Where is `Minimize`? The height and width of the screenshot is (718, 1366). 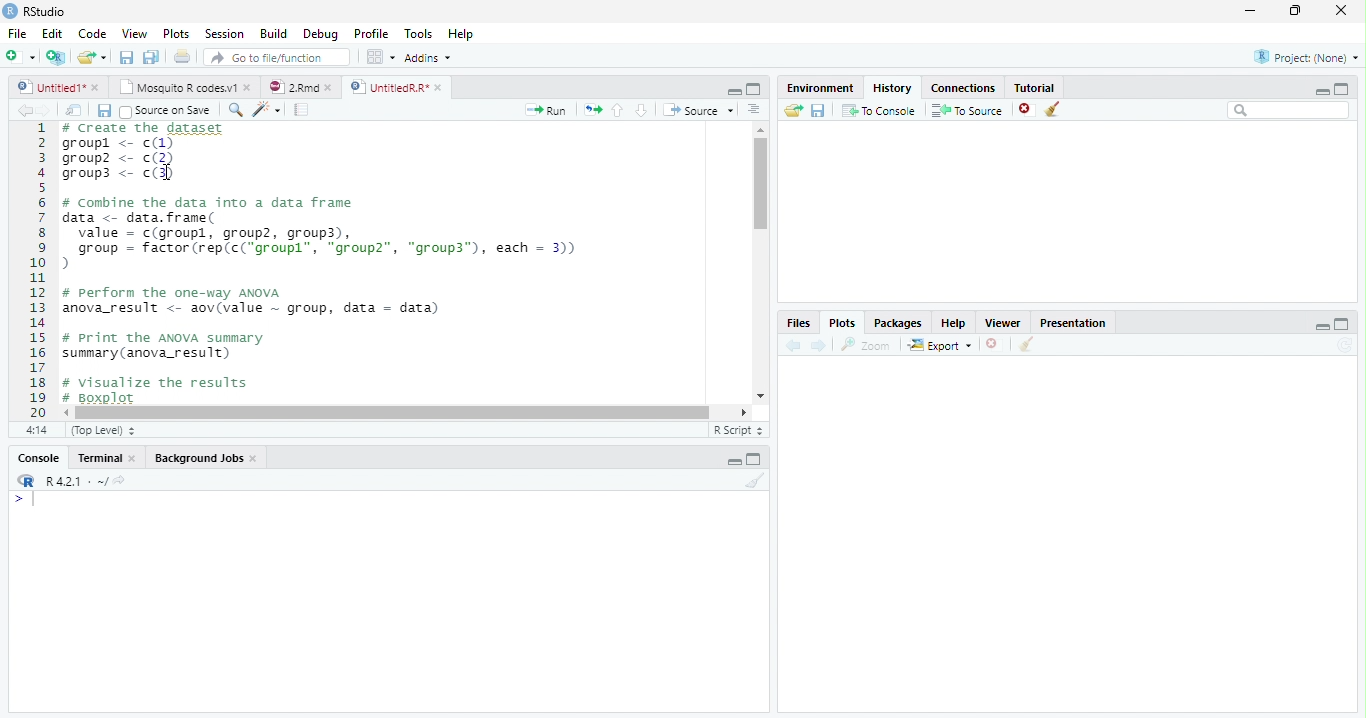
Minimize is located at coordinates (1251, 12).